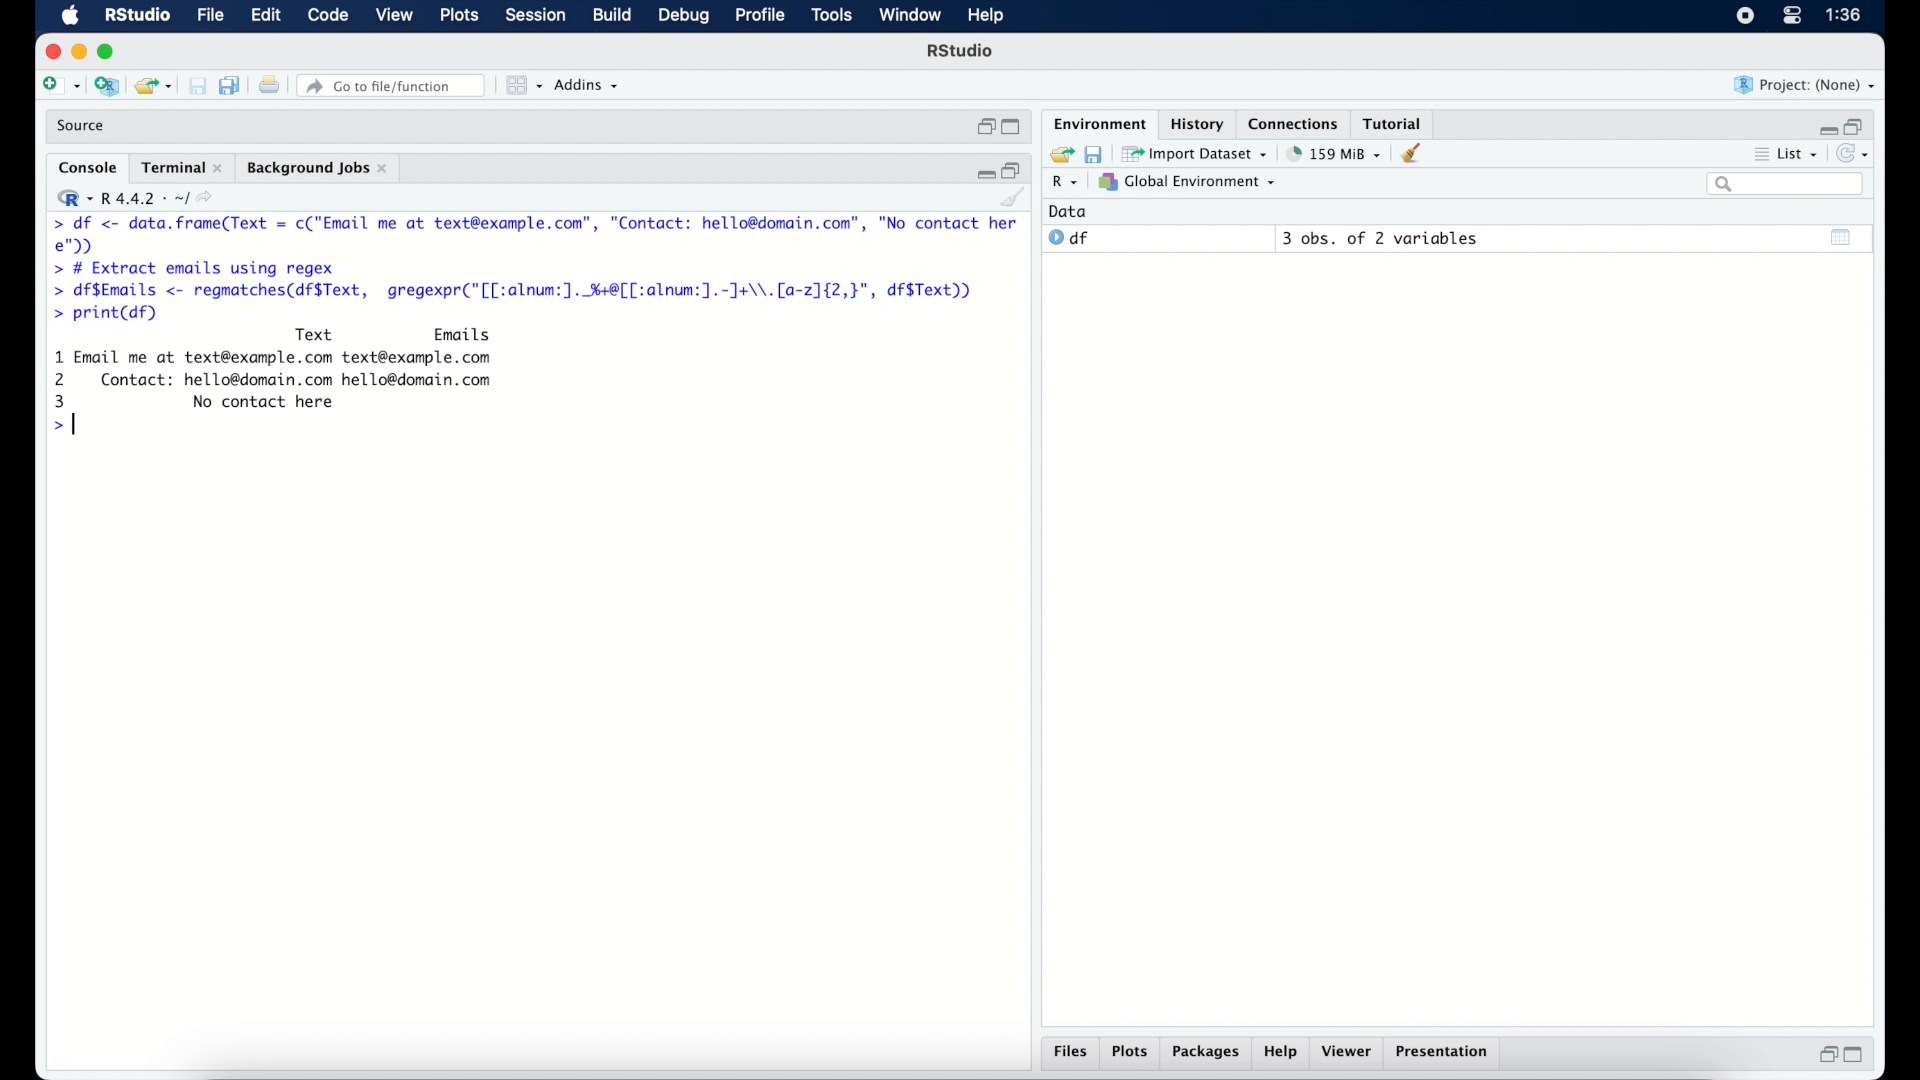 This screenshot has height=1080, width=1920. Describe the element at coordinates (1858, 154) in the screenshot. I see `refresh` at that location.